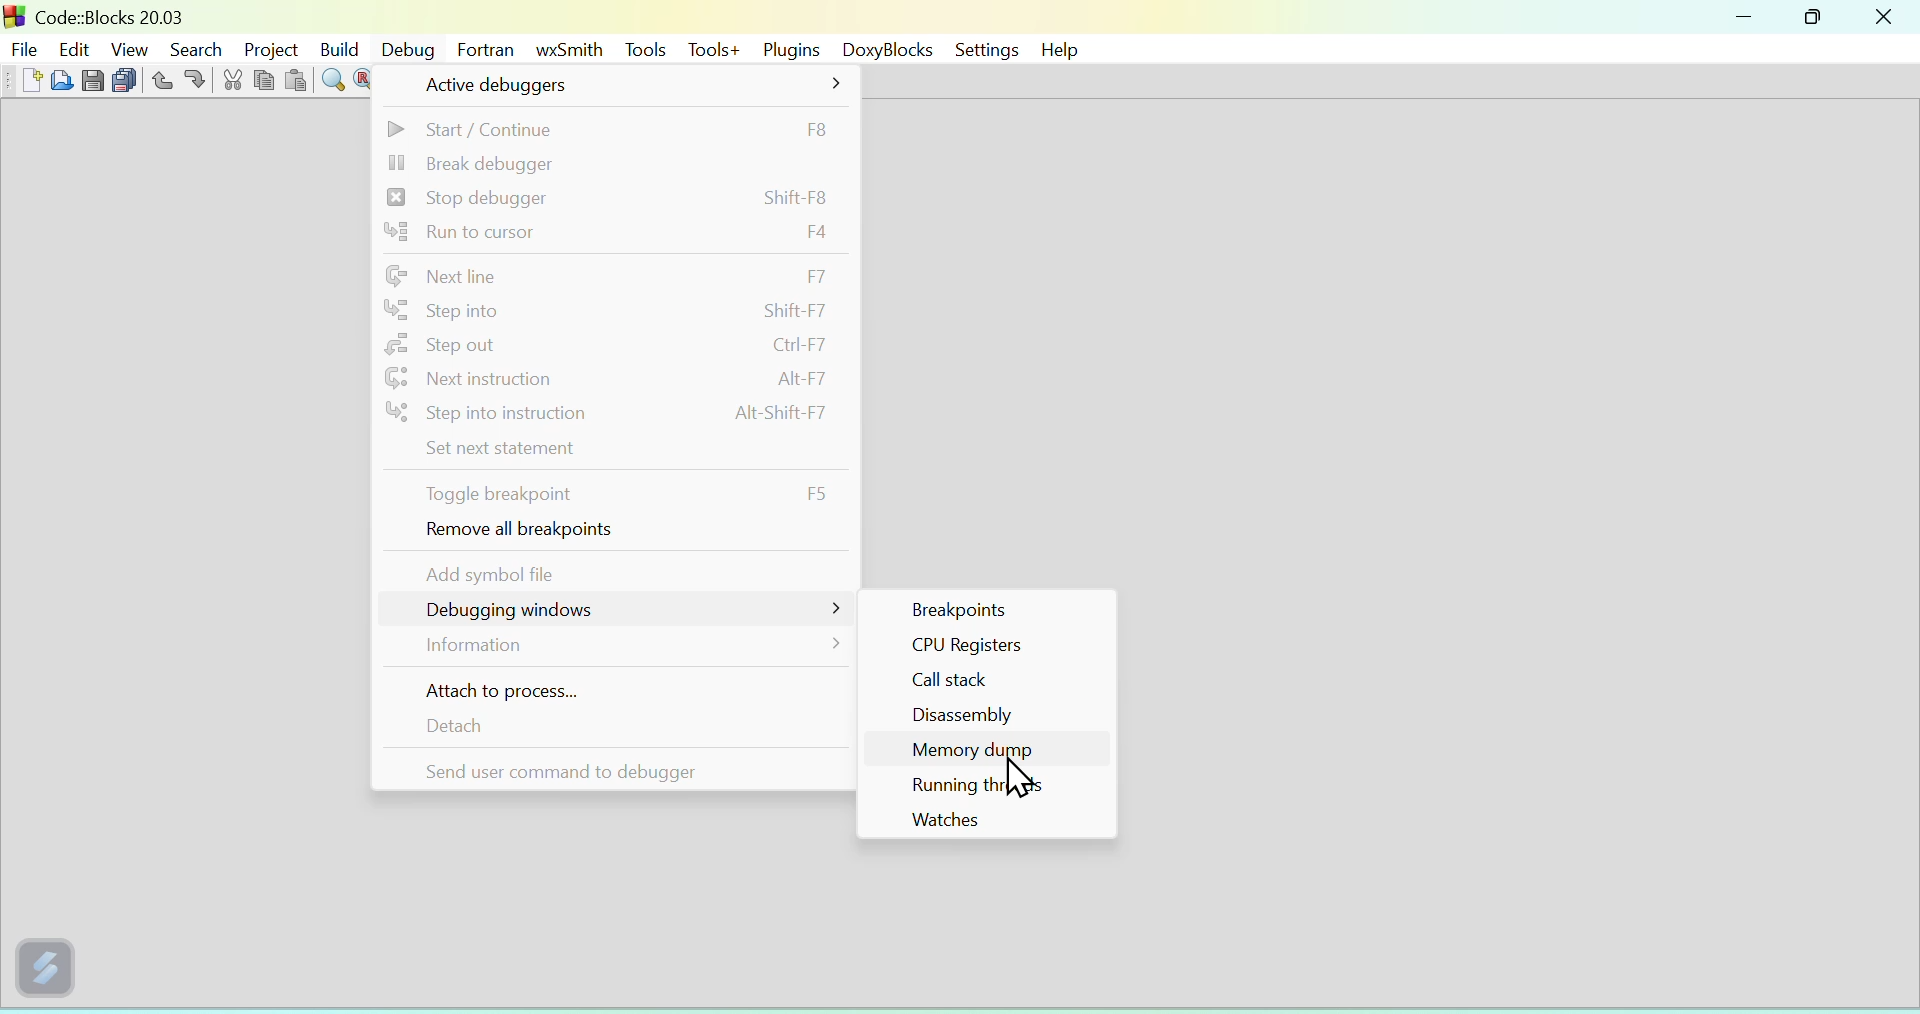  What do you see at coordinates (60, 82) in the screenshot?
I see `open file from folder` at bounding box center [60, 82].